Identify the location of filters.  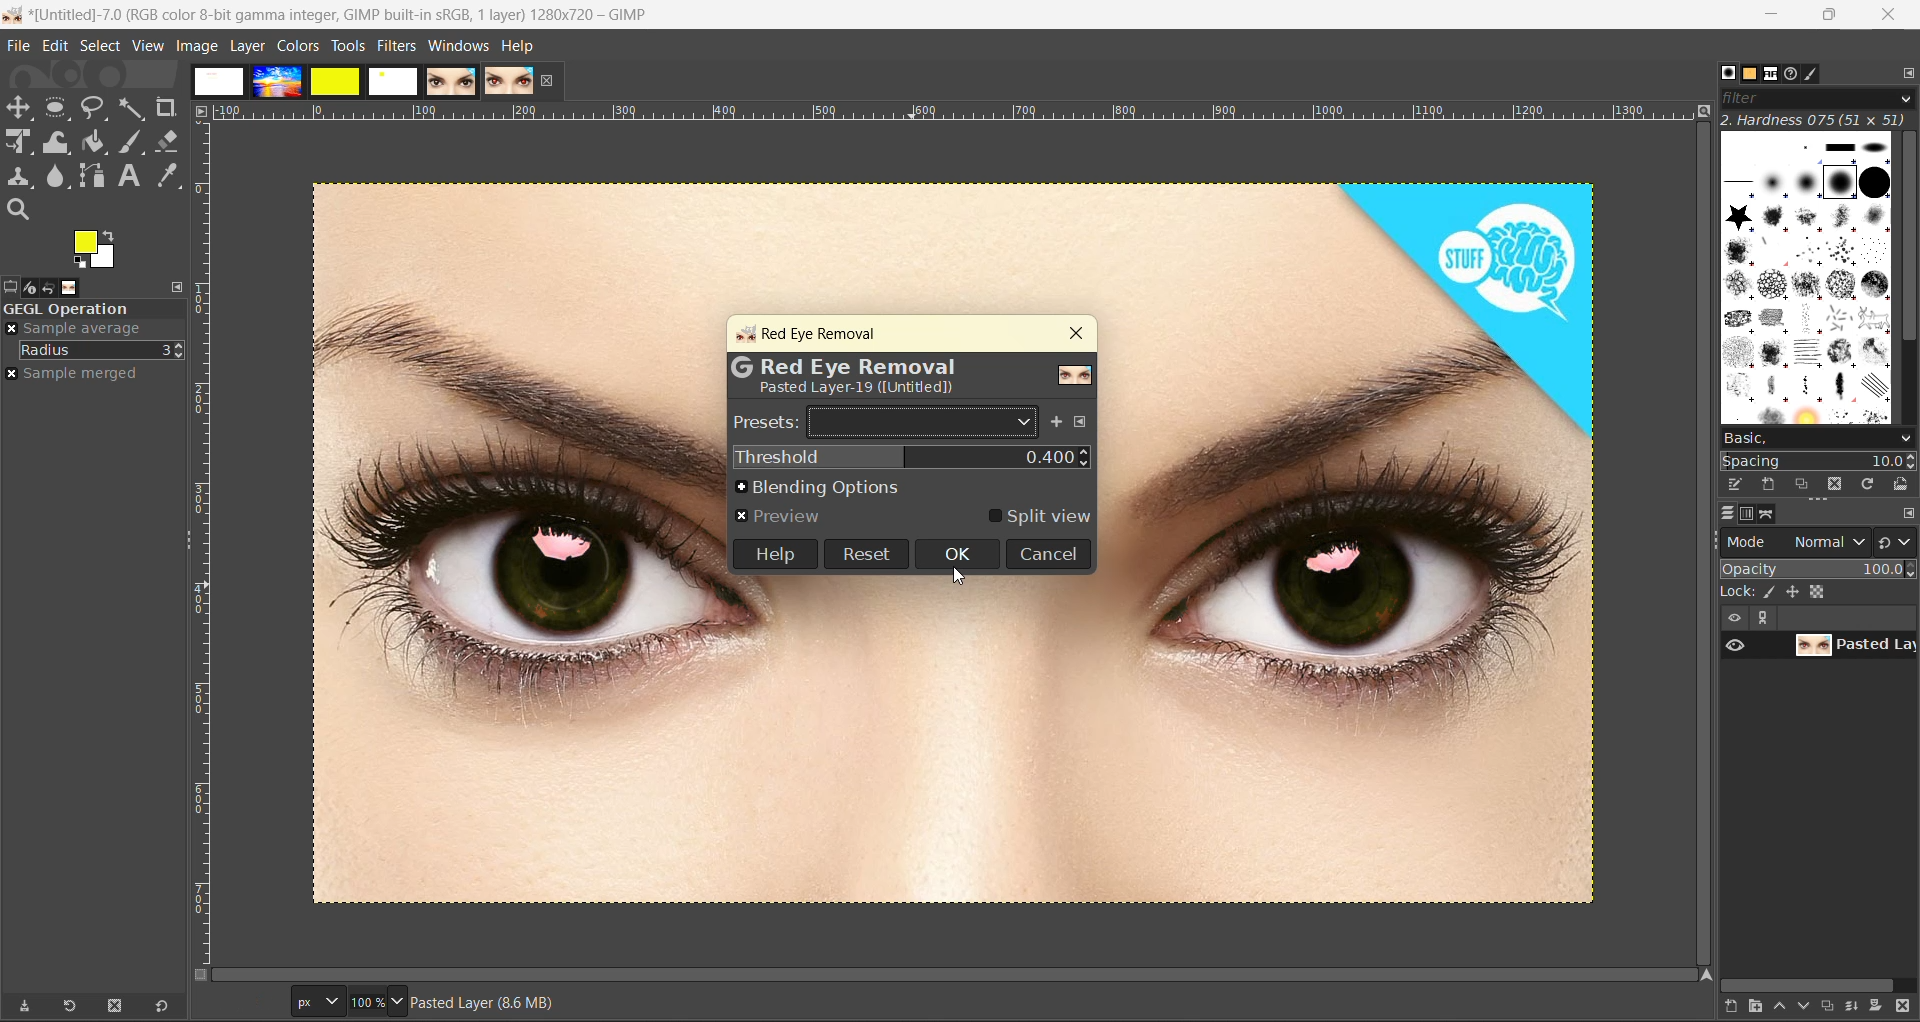
(397, 45).